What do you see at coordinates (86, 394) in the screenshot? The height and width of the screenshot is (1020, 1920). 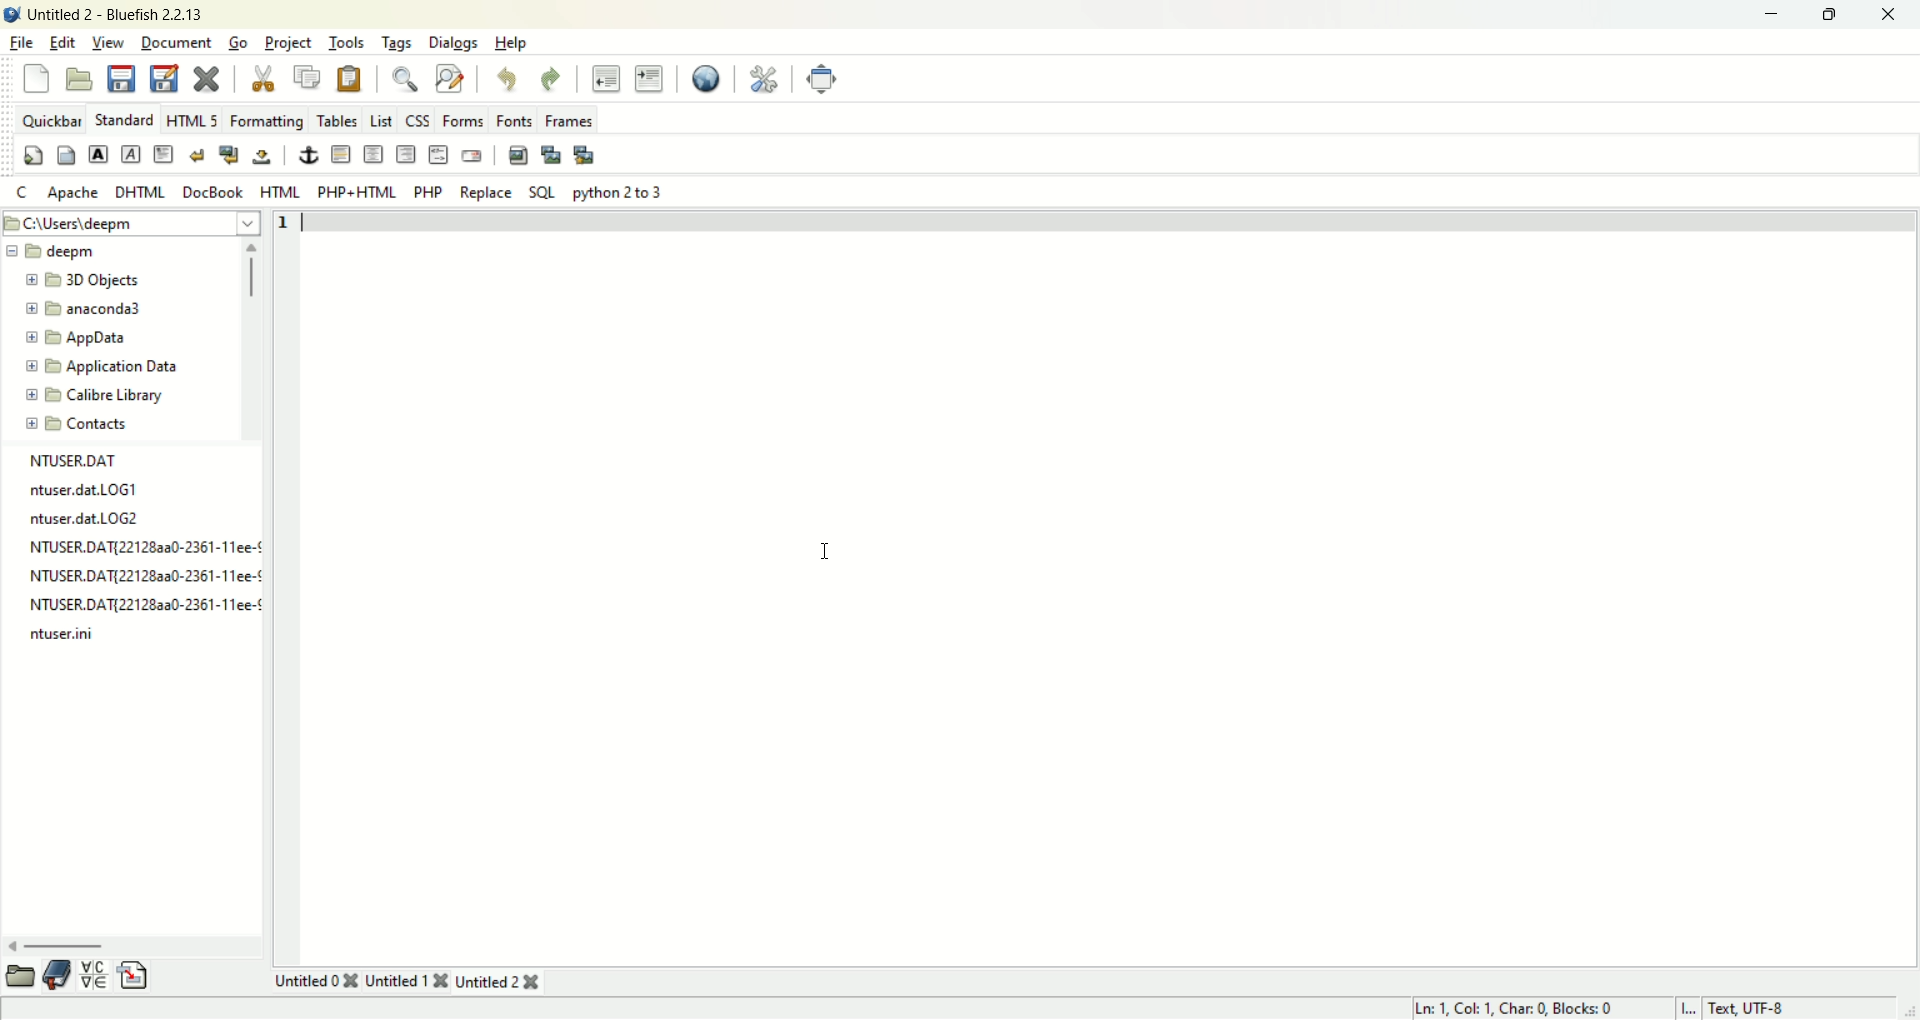 I see `calibre` at bounding box center [86, 394].